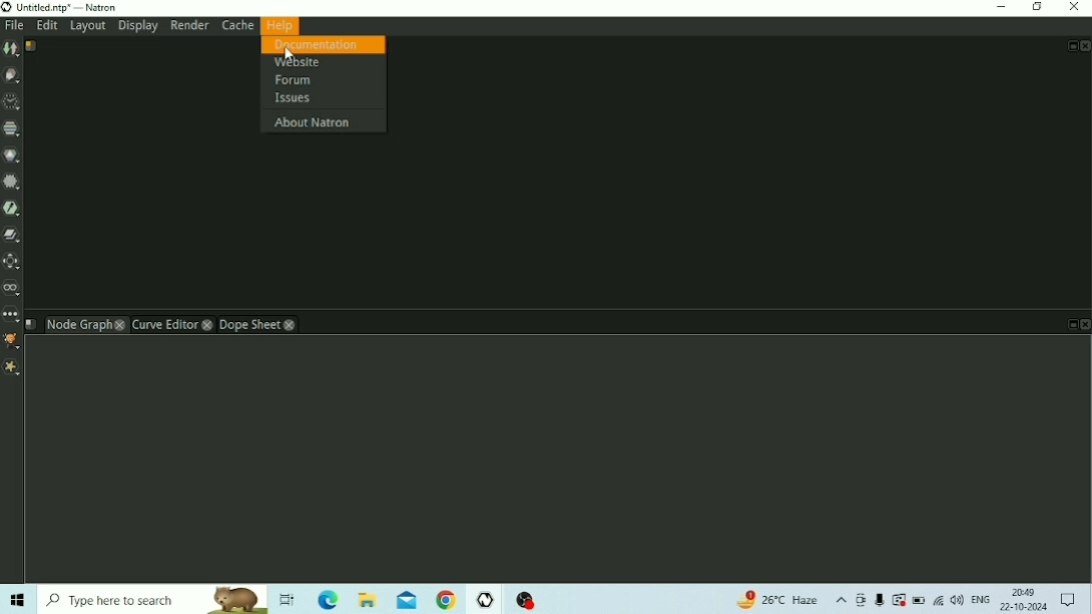  Describe the element at coordinates (937, 600) in the screenshot. I see `Internet` at that location.